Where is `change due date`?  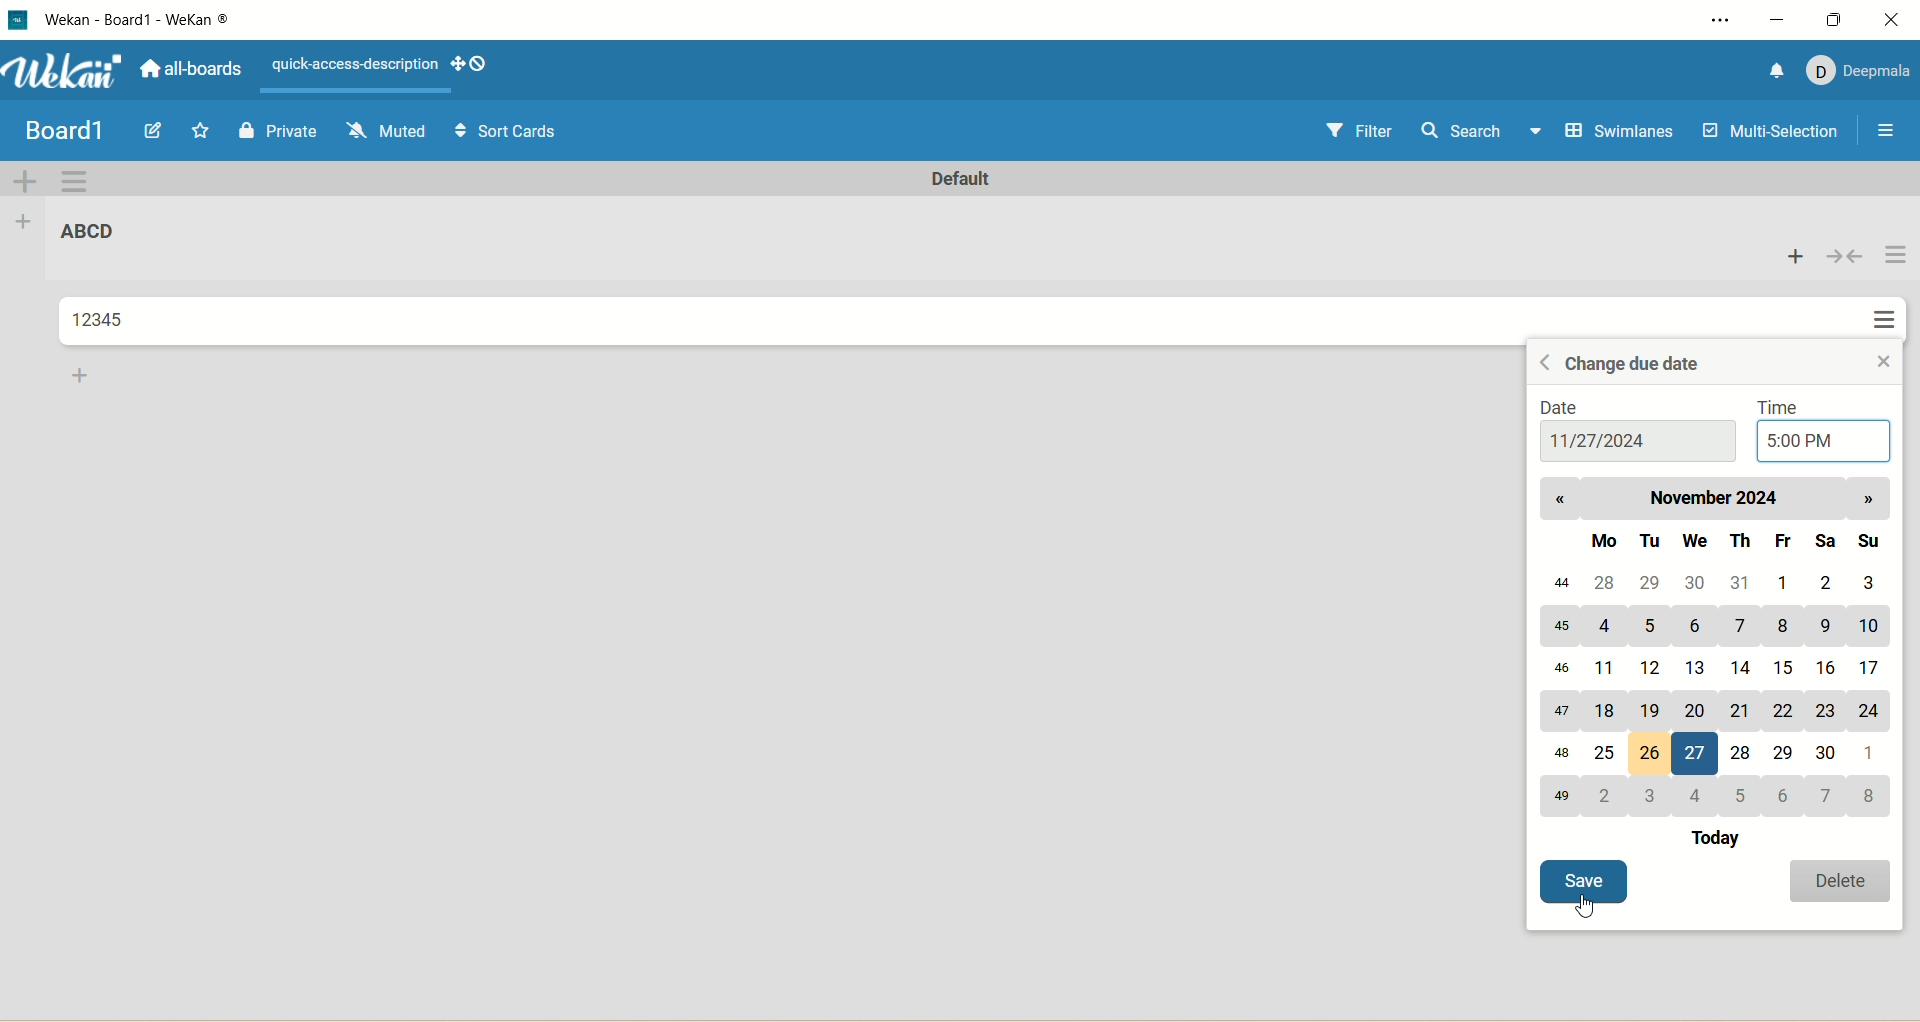 change due date is located at coordinates (1622, 364).